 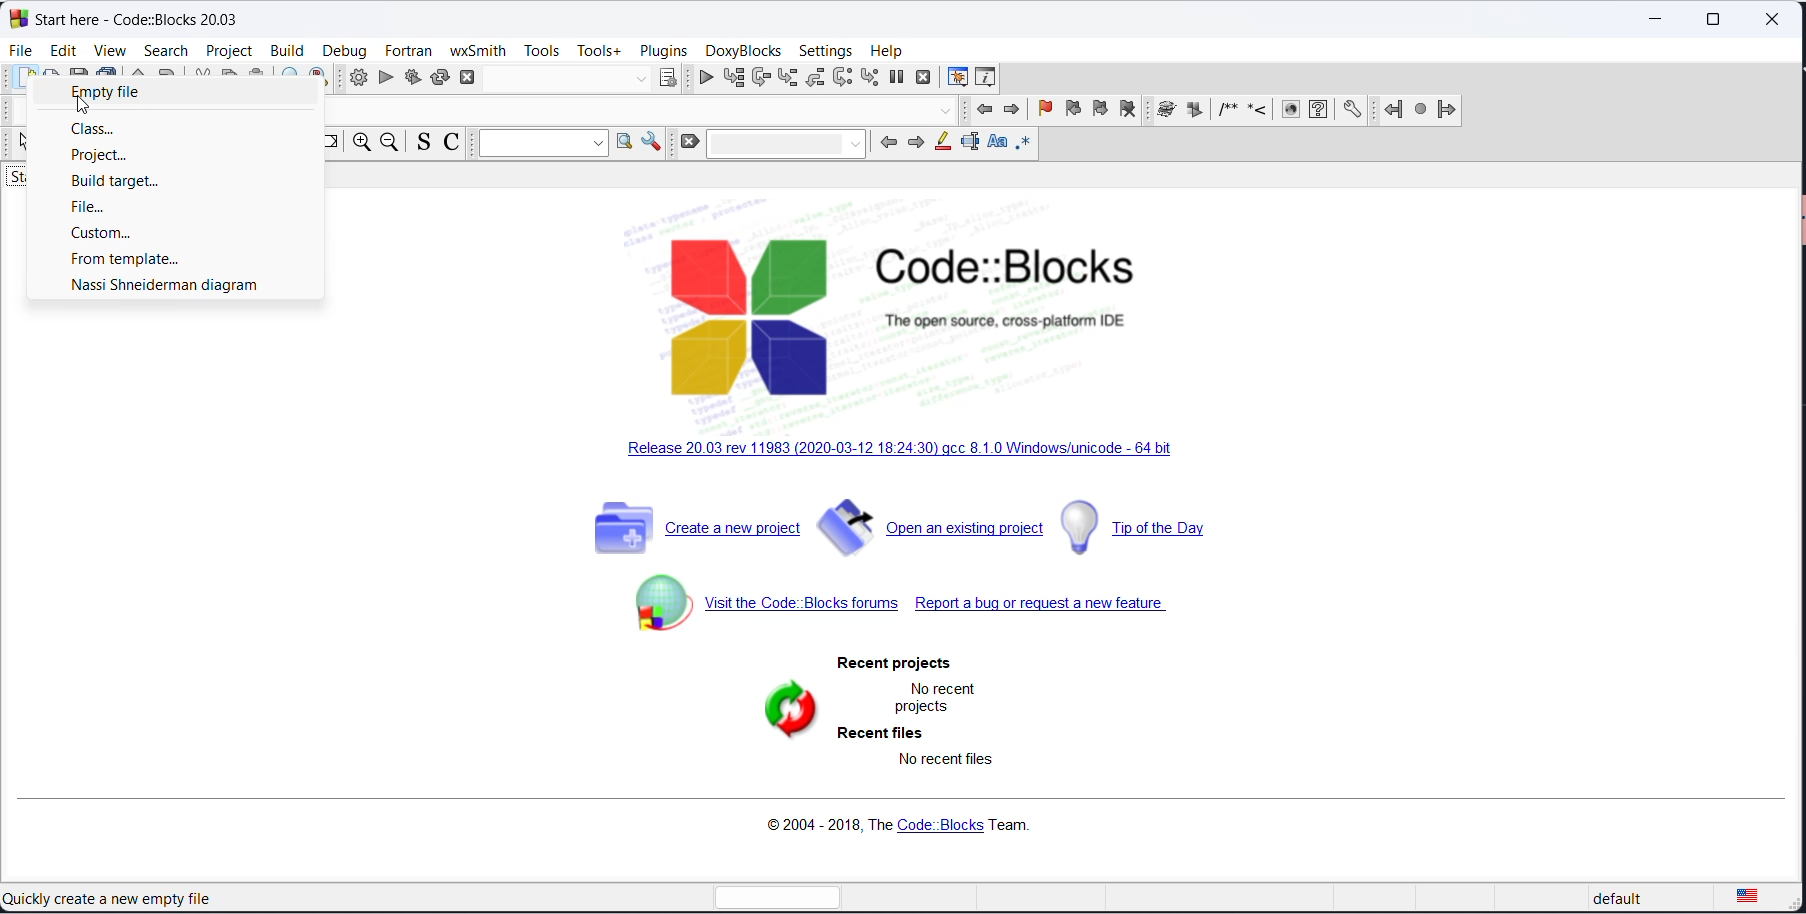 I want to click on build and run, so click(x=410, y=77).